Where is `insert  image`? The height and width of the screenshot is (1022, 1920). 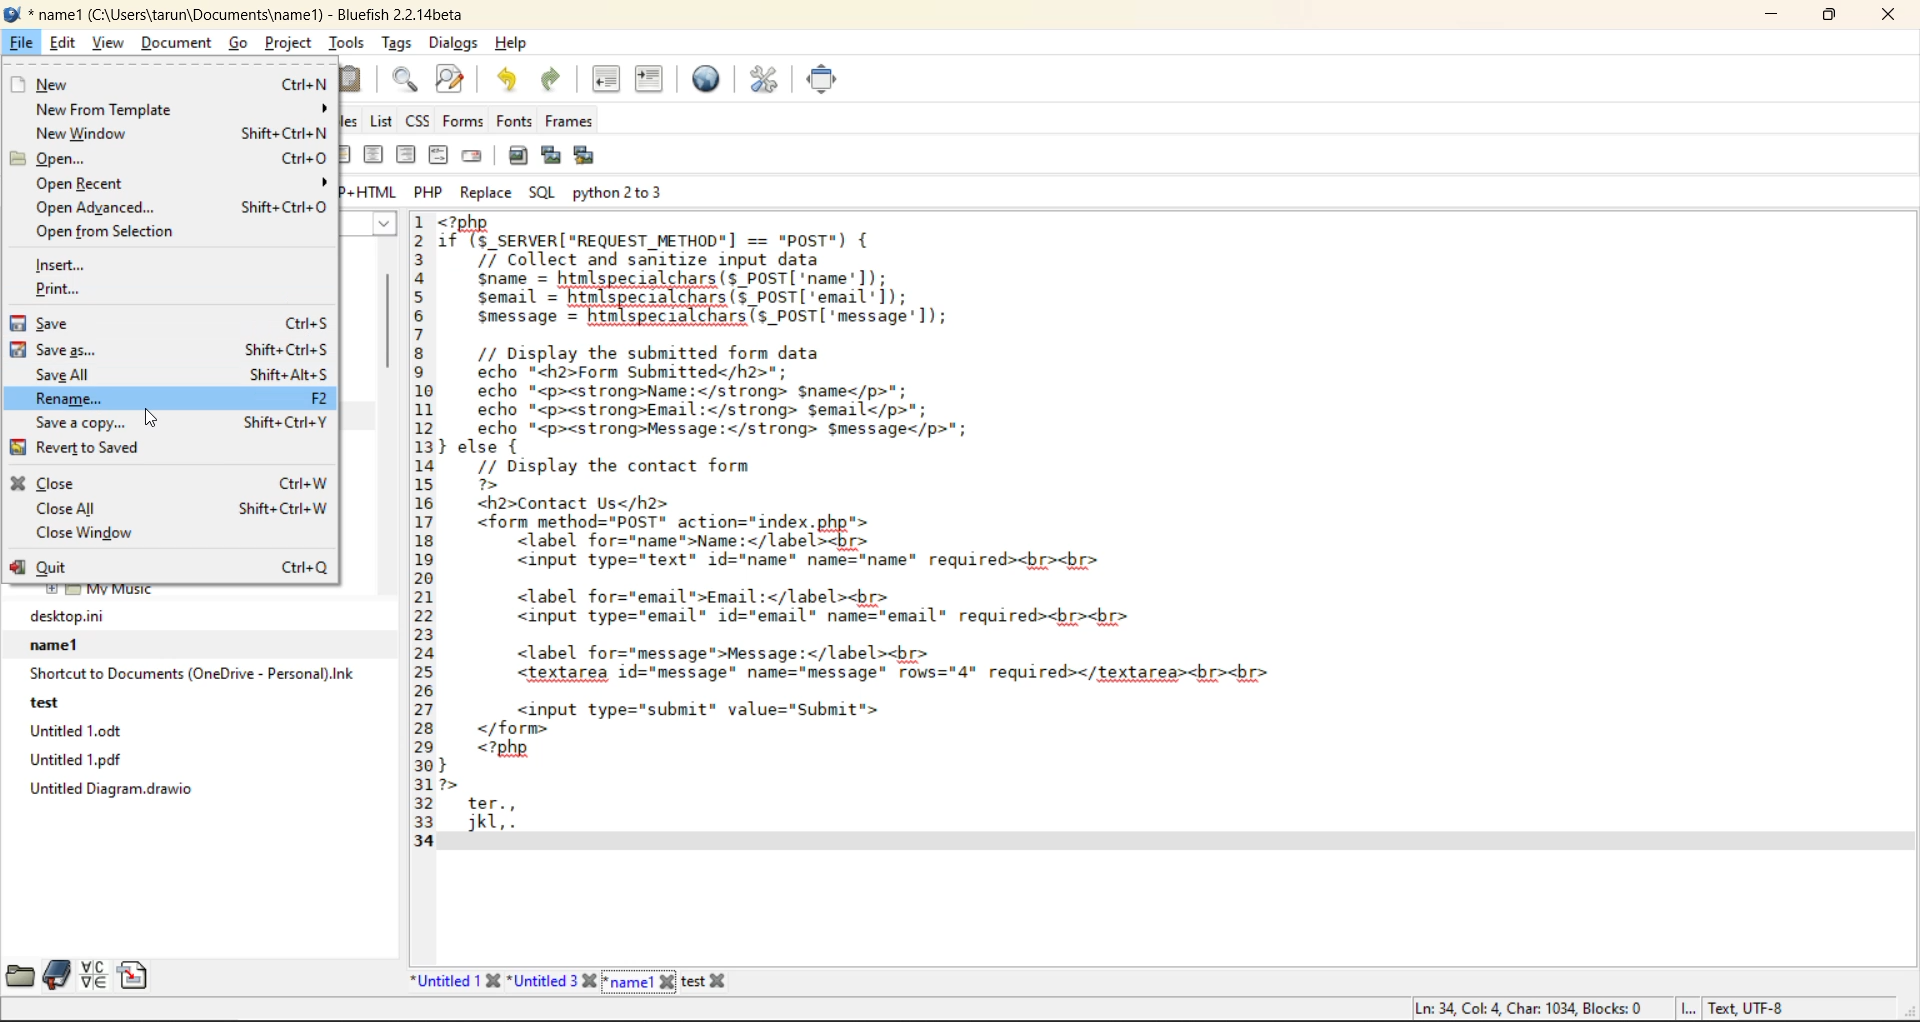 insert  image is located at coordinates (519, 154).